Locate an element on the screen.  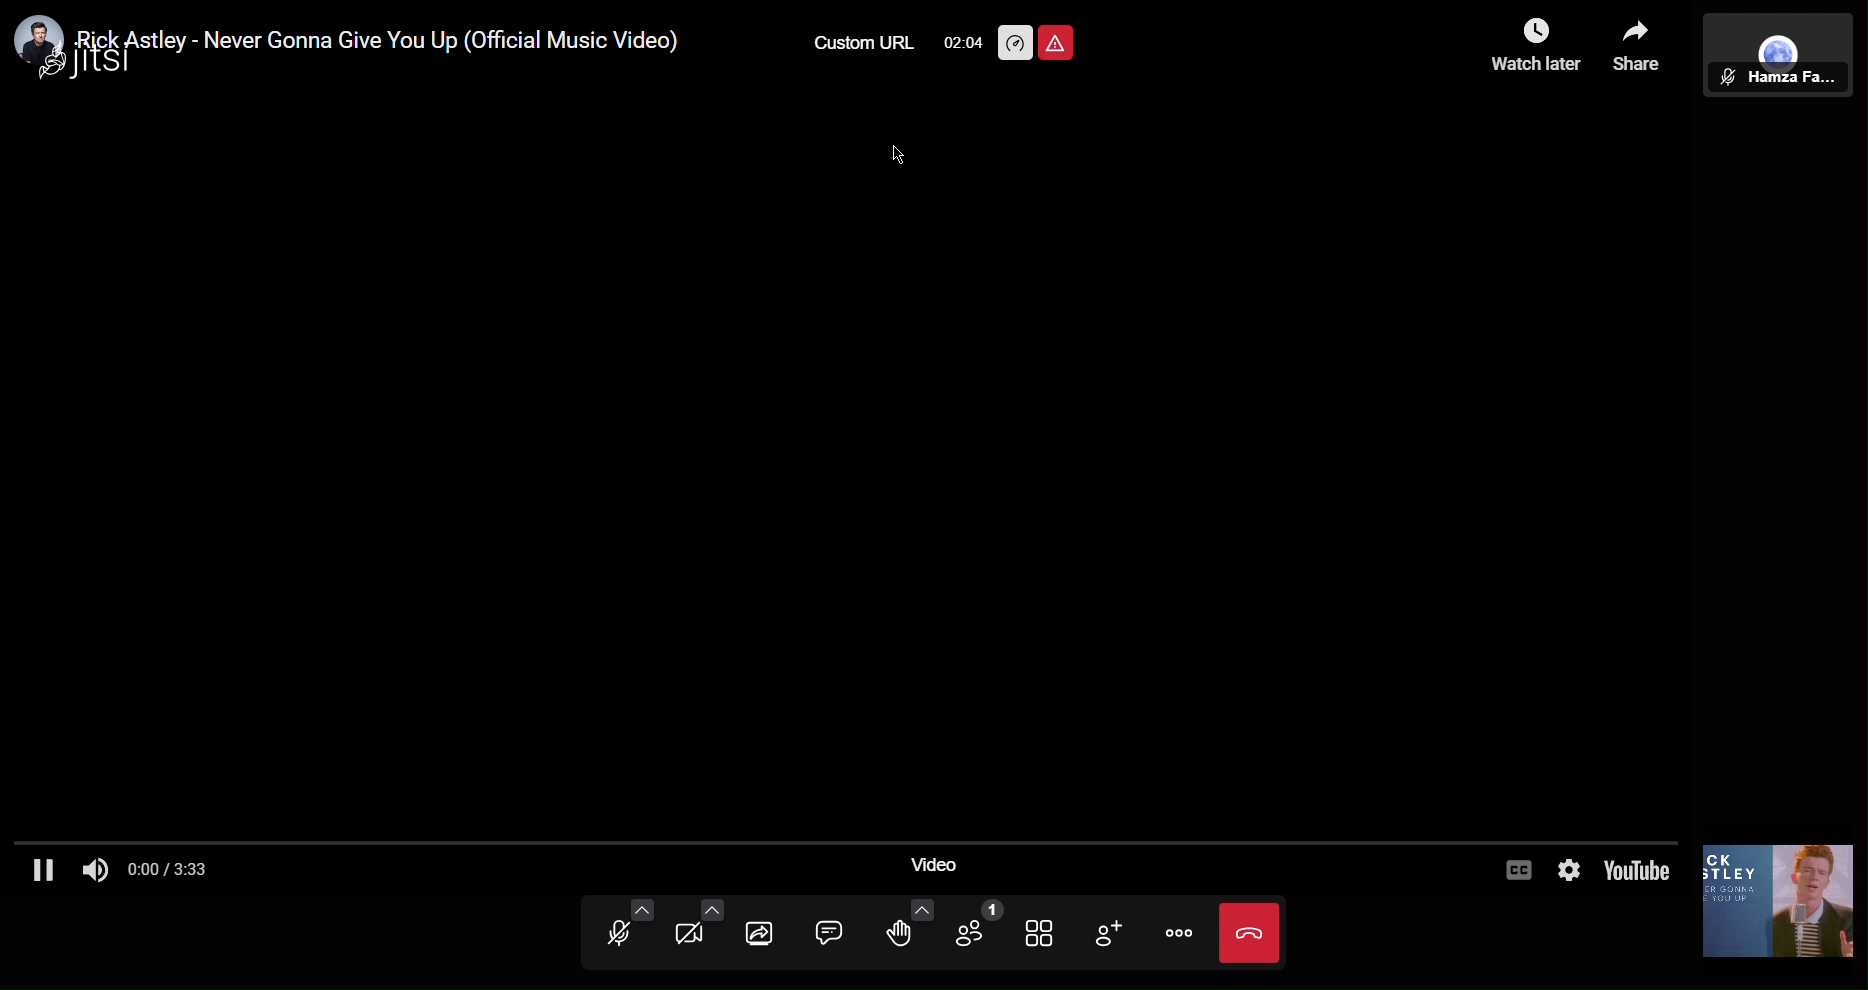
Audio is located at coordinates (626, 931).